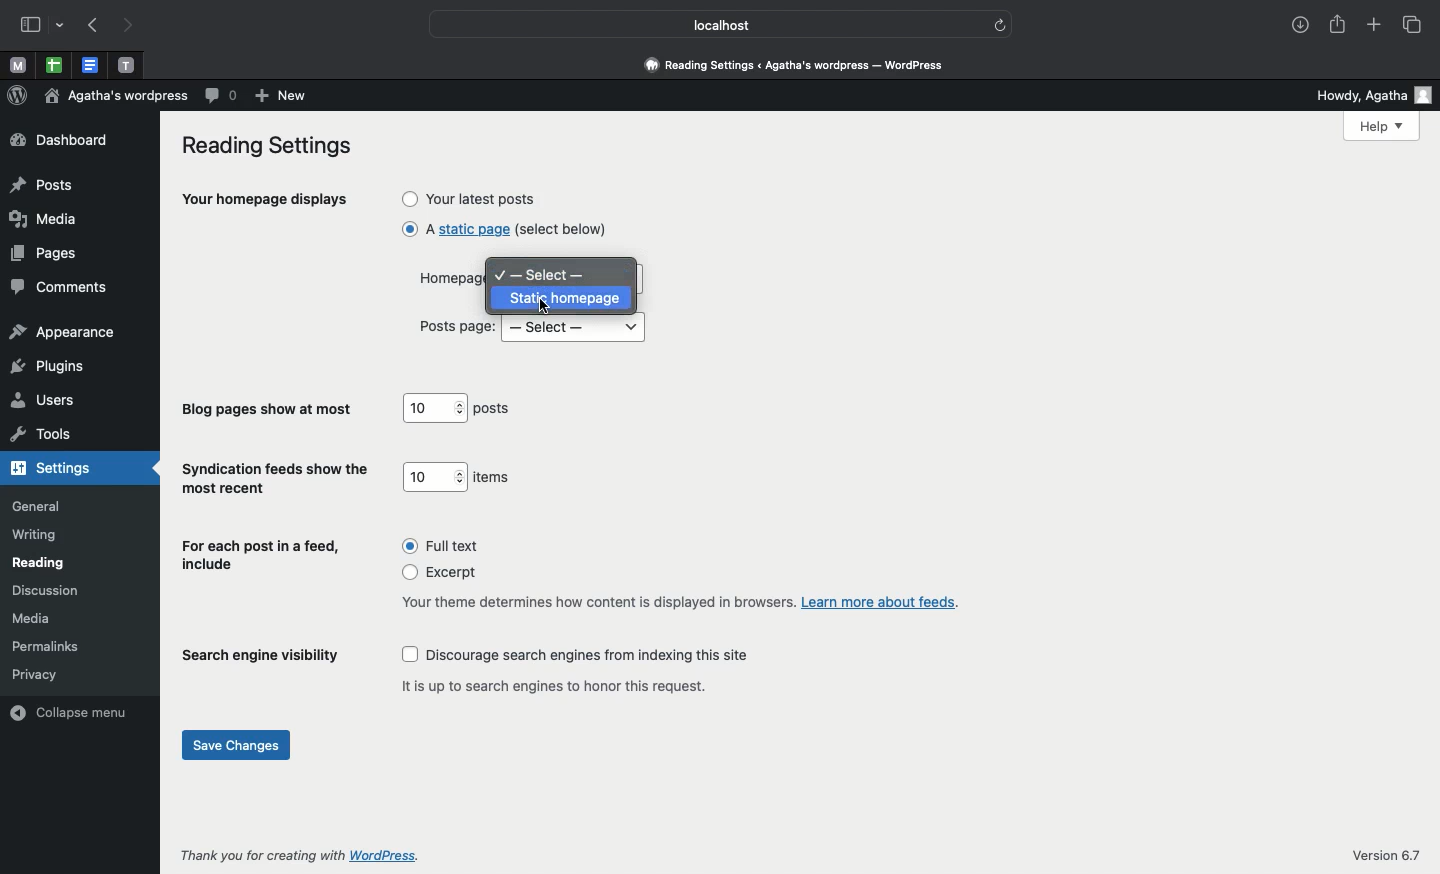 This screenshot has width=1440, height=874. I want to click on Static homepage, so click(566, 298).